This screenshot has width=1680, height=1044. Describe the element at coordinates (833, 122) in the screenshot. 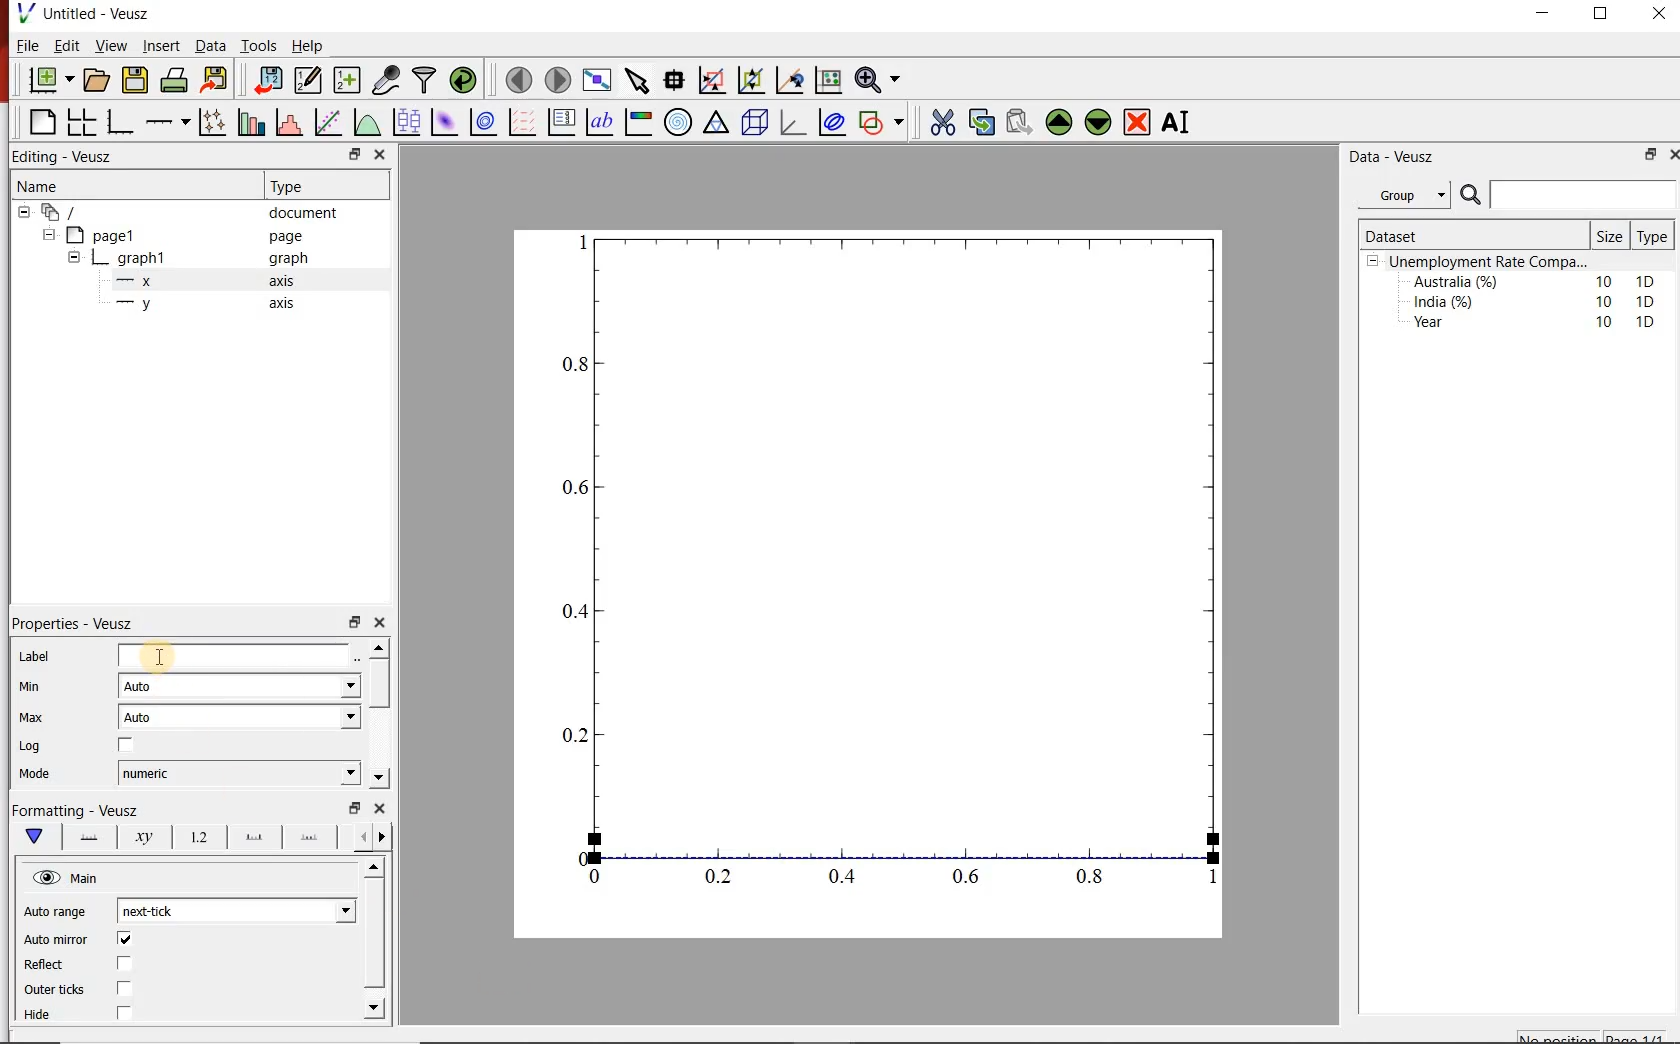

I see `plot covariance ellipses` at that location.